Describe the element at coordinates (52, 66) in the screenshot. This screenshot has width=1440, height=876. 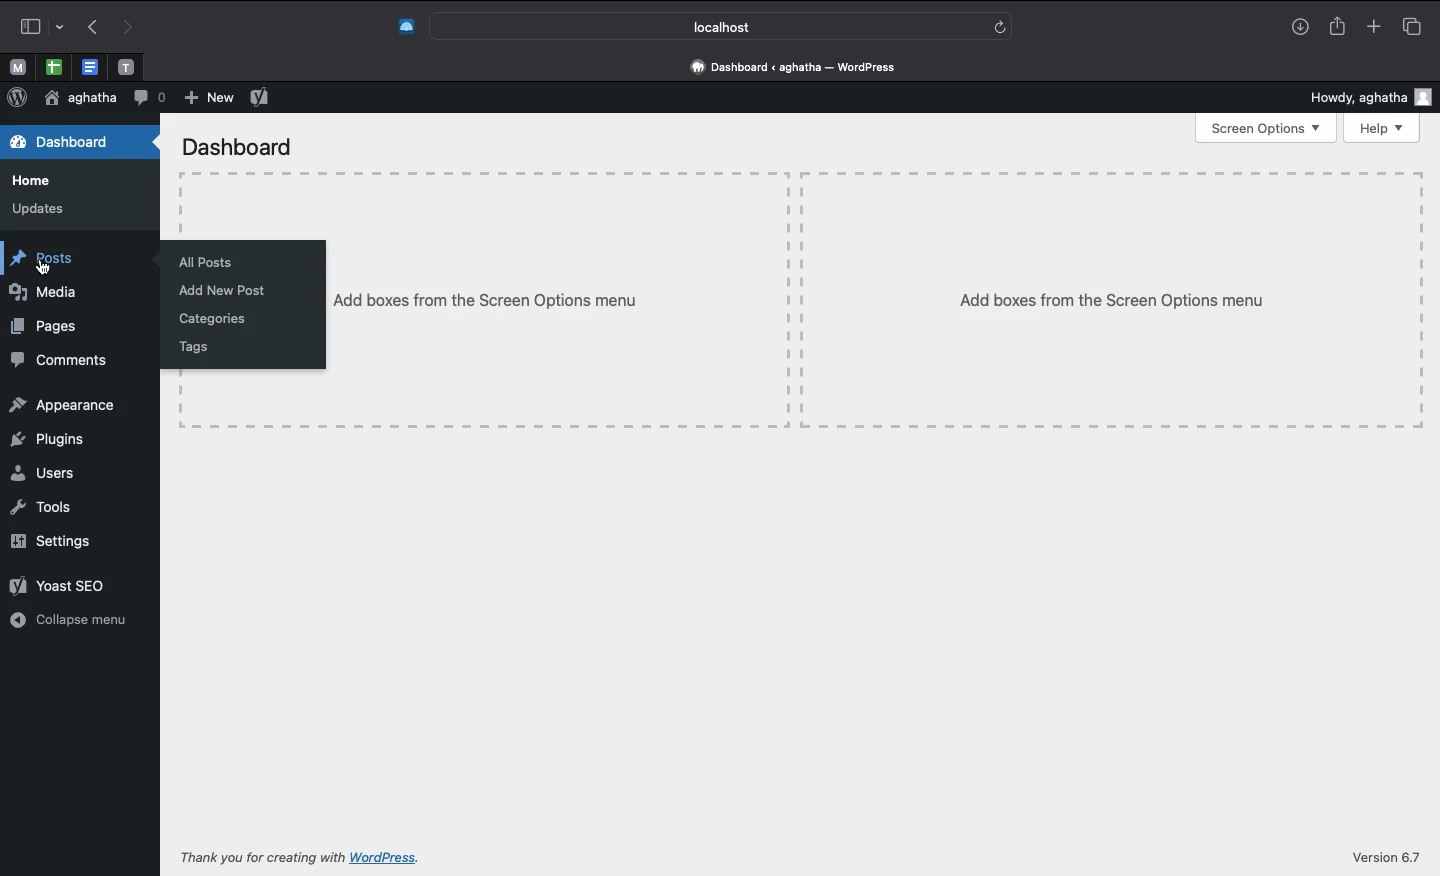
I see `Pinned tabs` at that location.